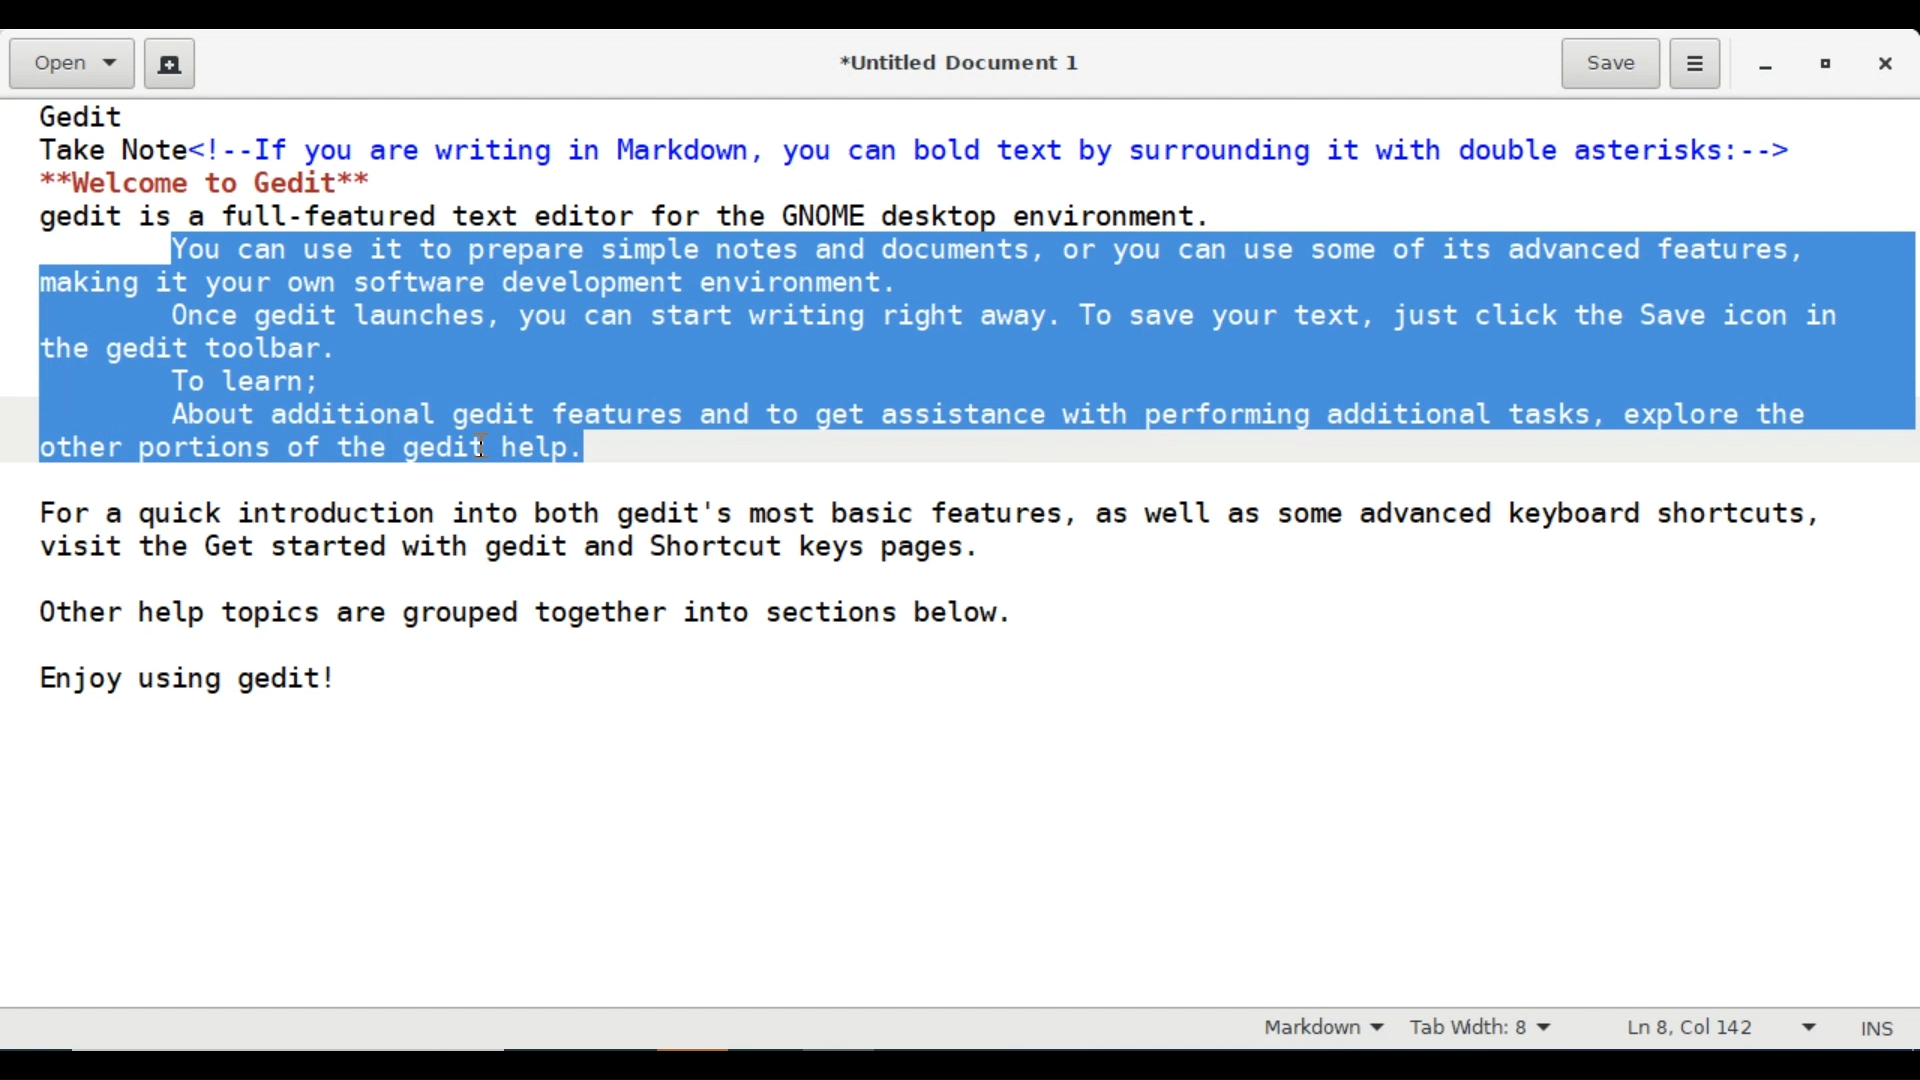  Describe the element at coordinates (1611, 62) in the screenshot. I see `Save` at that location.